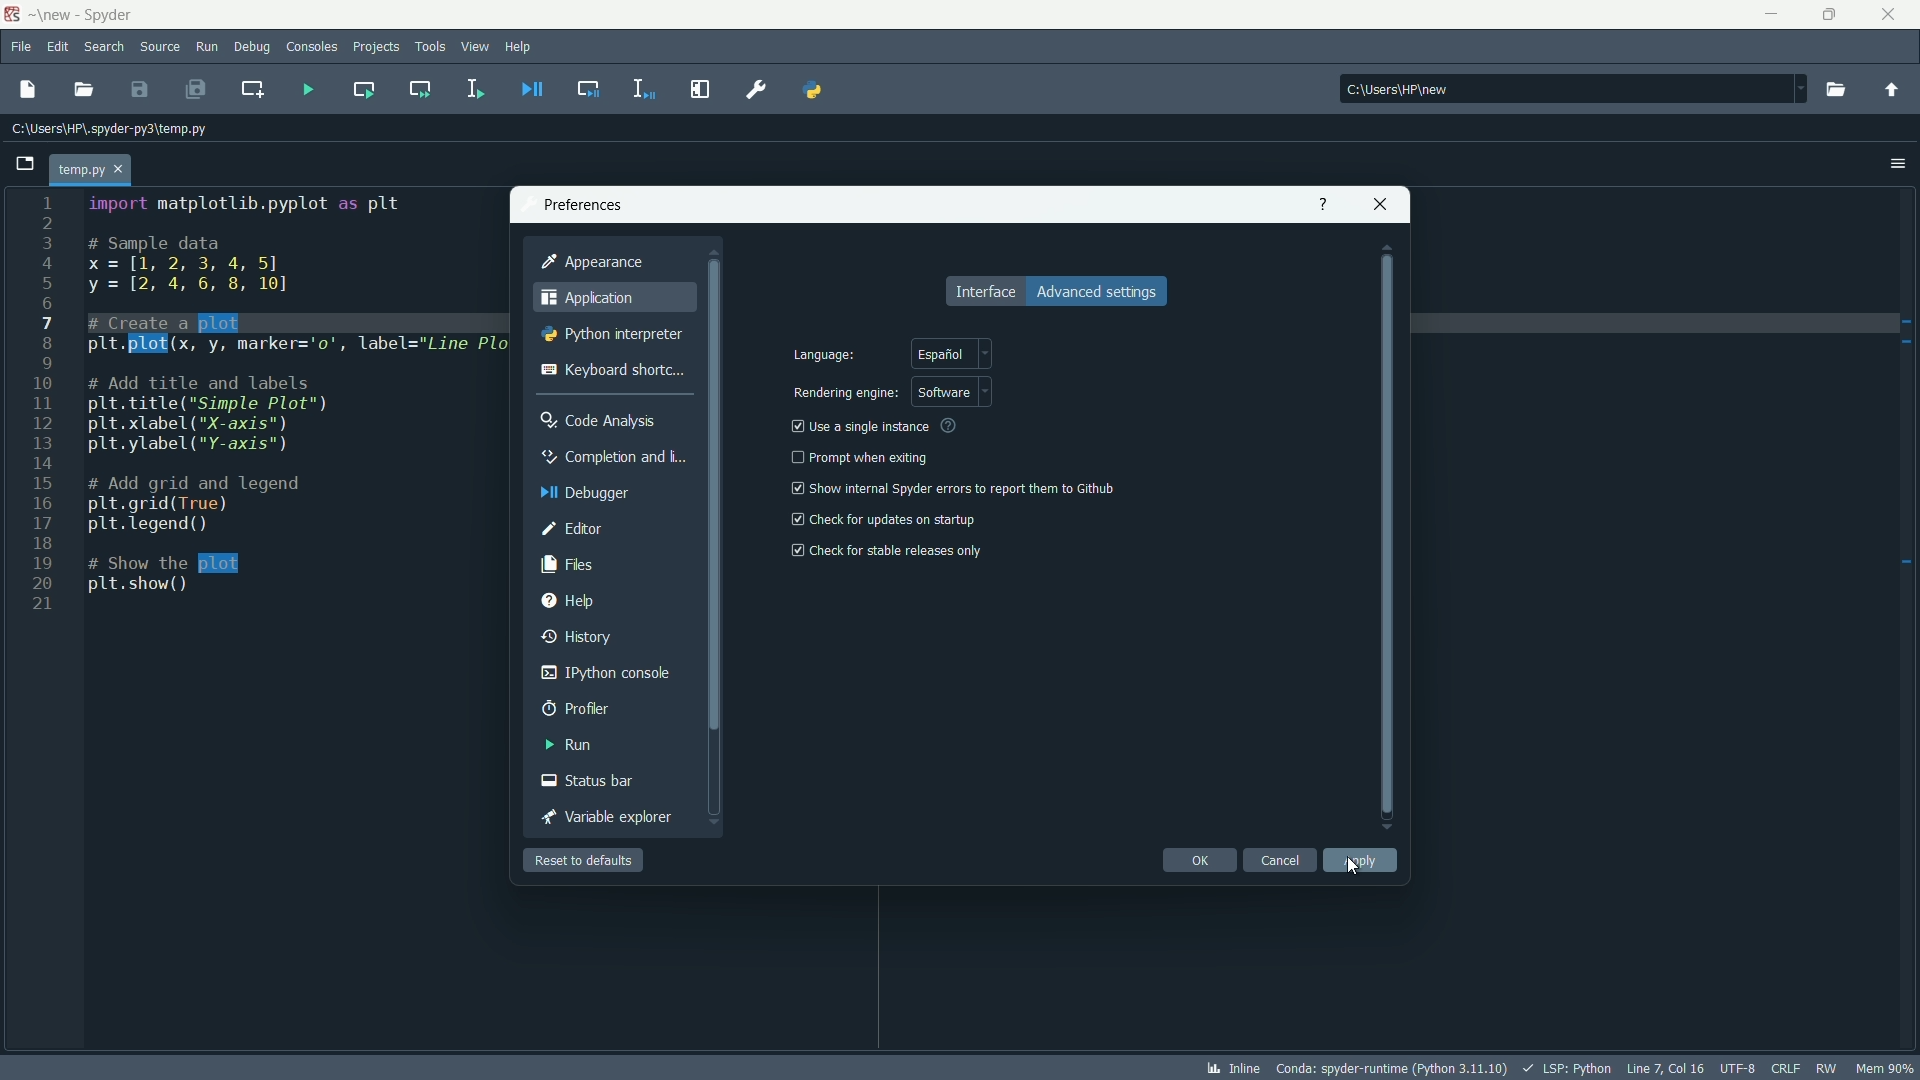 The image size is (1920, 1080). Describe the element at coordinates (197, 90) in the screenshot. I see `save all files` at that location.